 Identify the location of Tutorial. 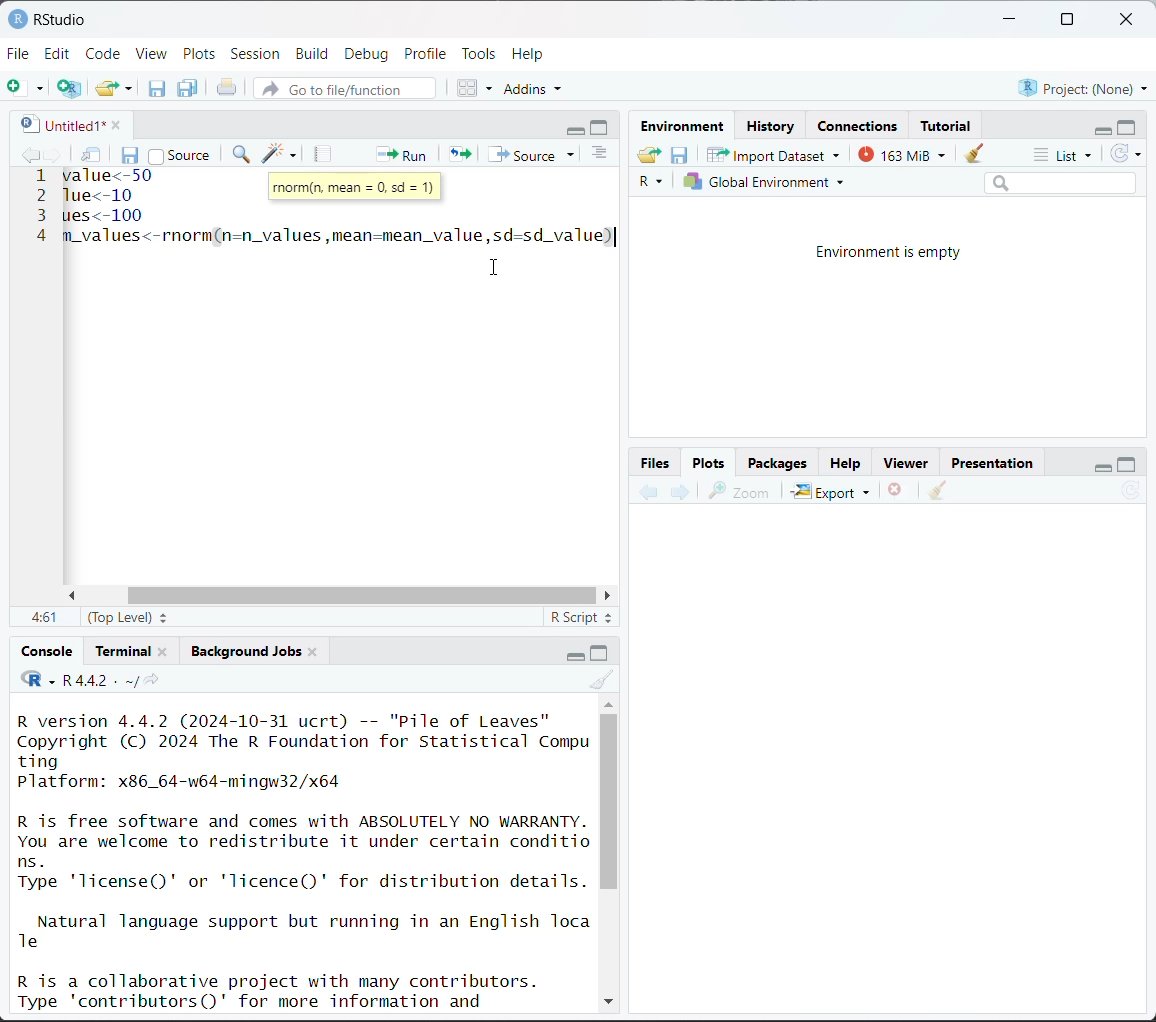
(948, 123).